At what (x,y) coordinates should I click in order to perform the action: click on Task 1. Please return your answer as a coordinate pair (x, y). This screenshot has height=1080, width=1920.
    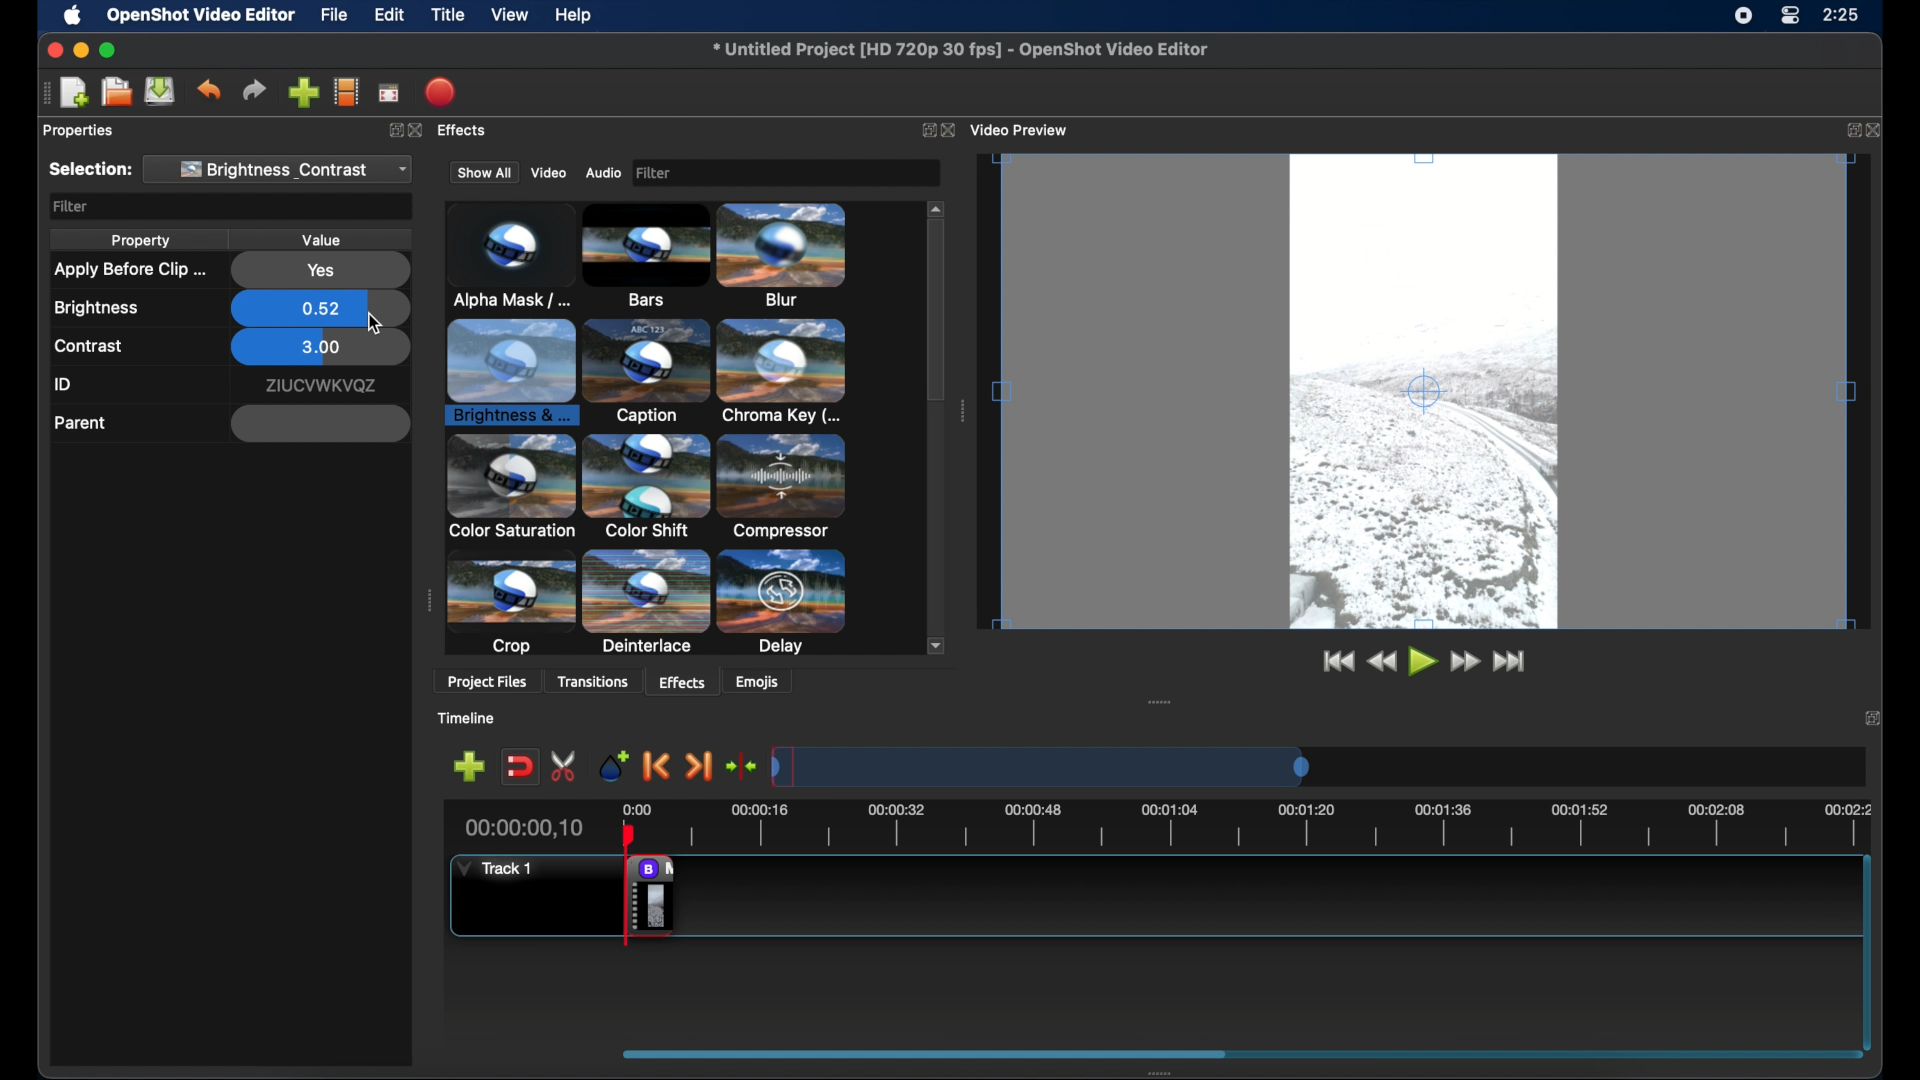
    Looking at the image, I should click on (502, 870).